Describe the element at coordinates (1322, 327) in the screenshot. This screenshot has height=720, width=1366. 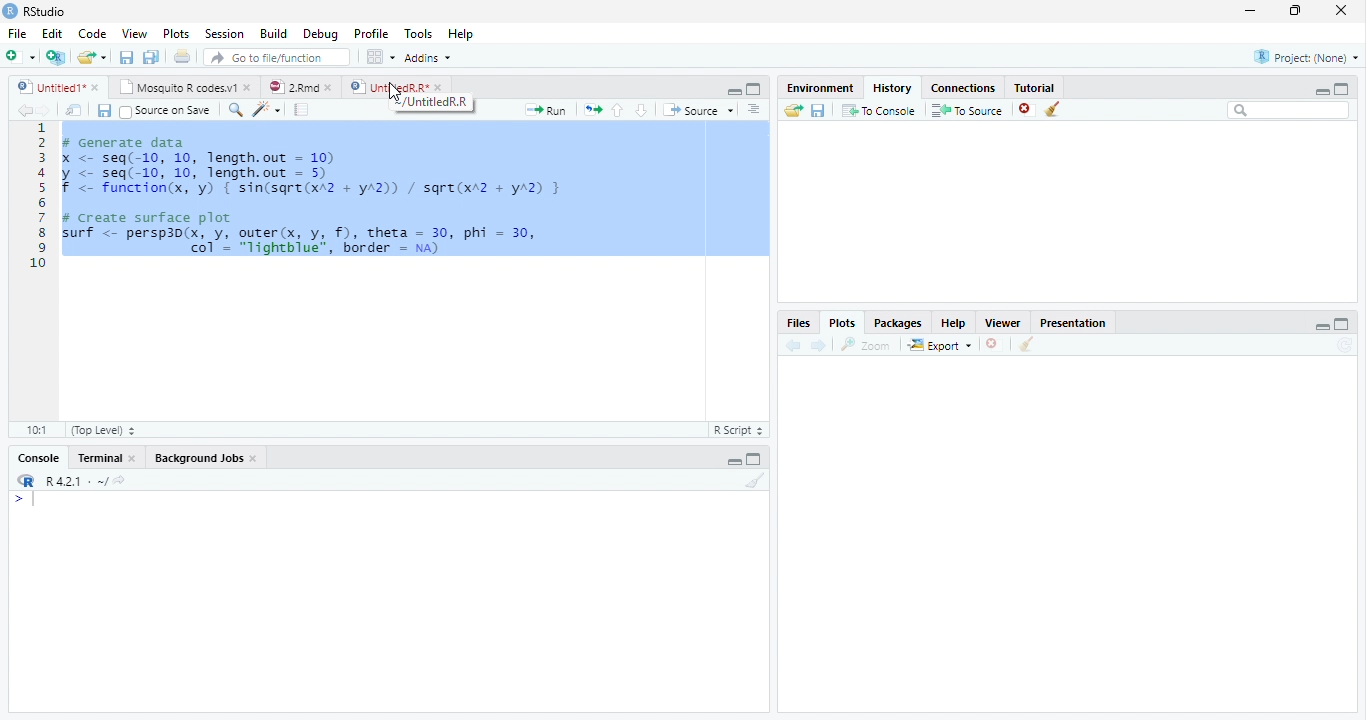
I see `minimize` at that location.